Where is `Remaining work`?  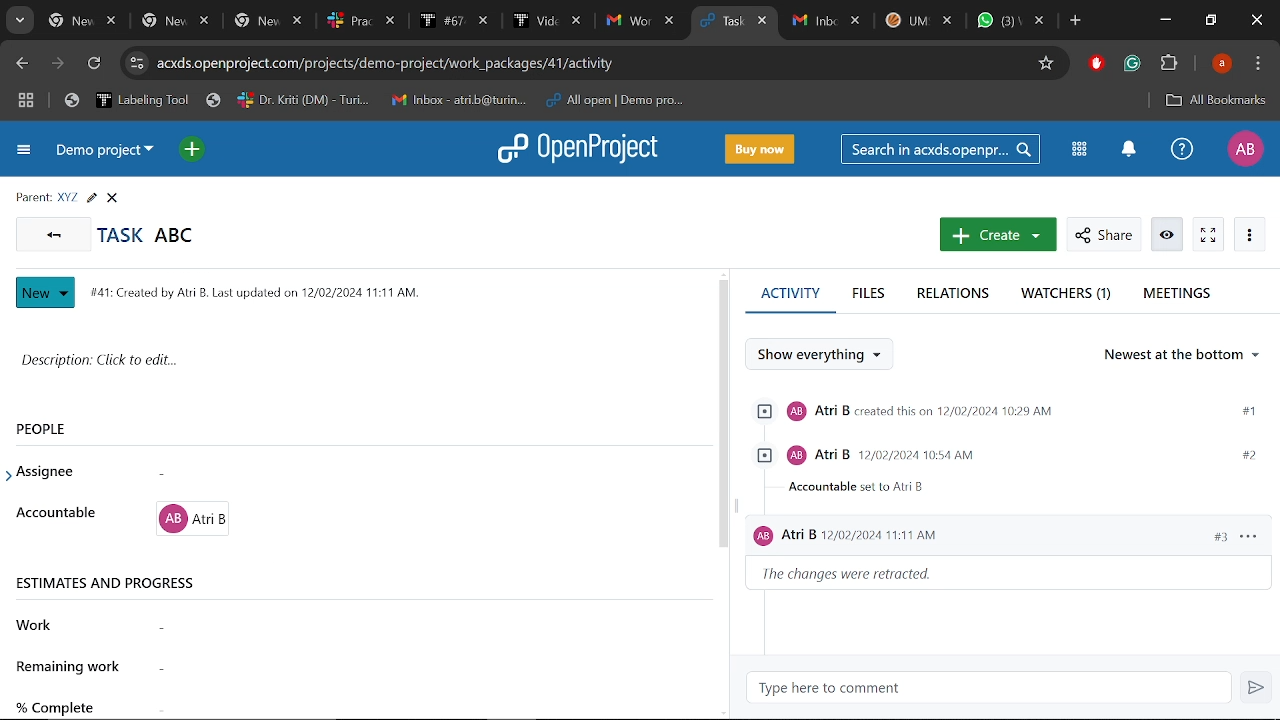
Remaining work is located at coordinates (418, 669).